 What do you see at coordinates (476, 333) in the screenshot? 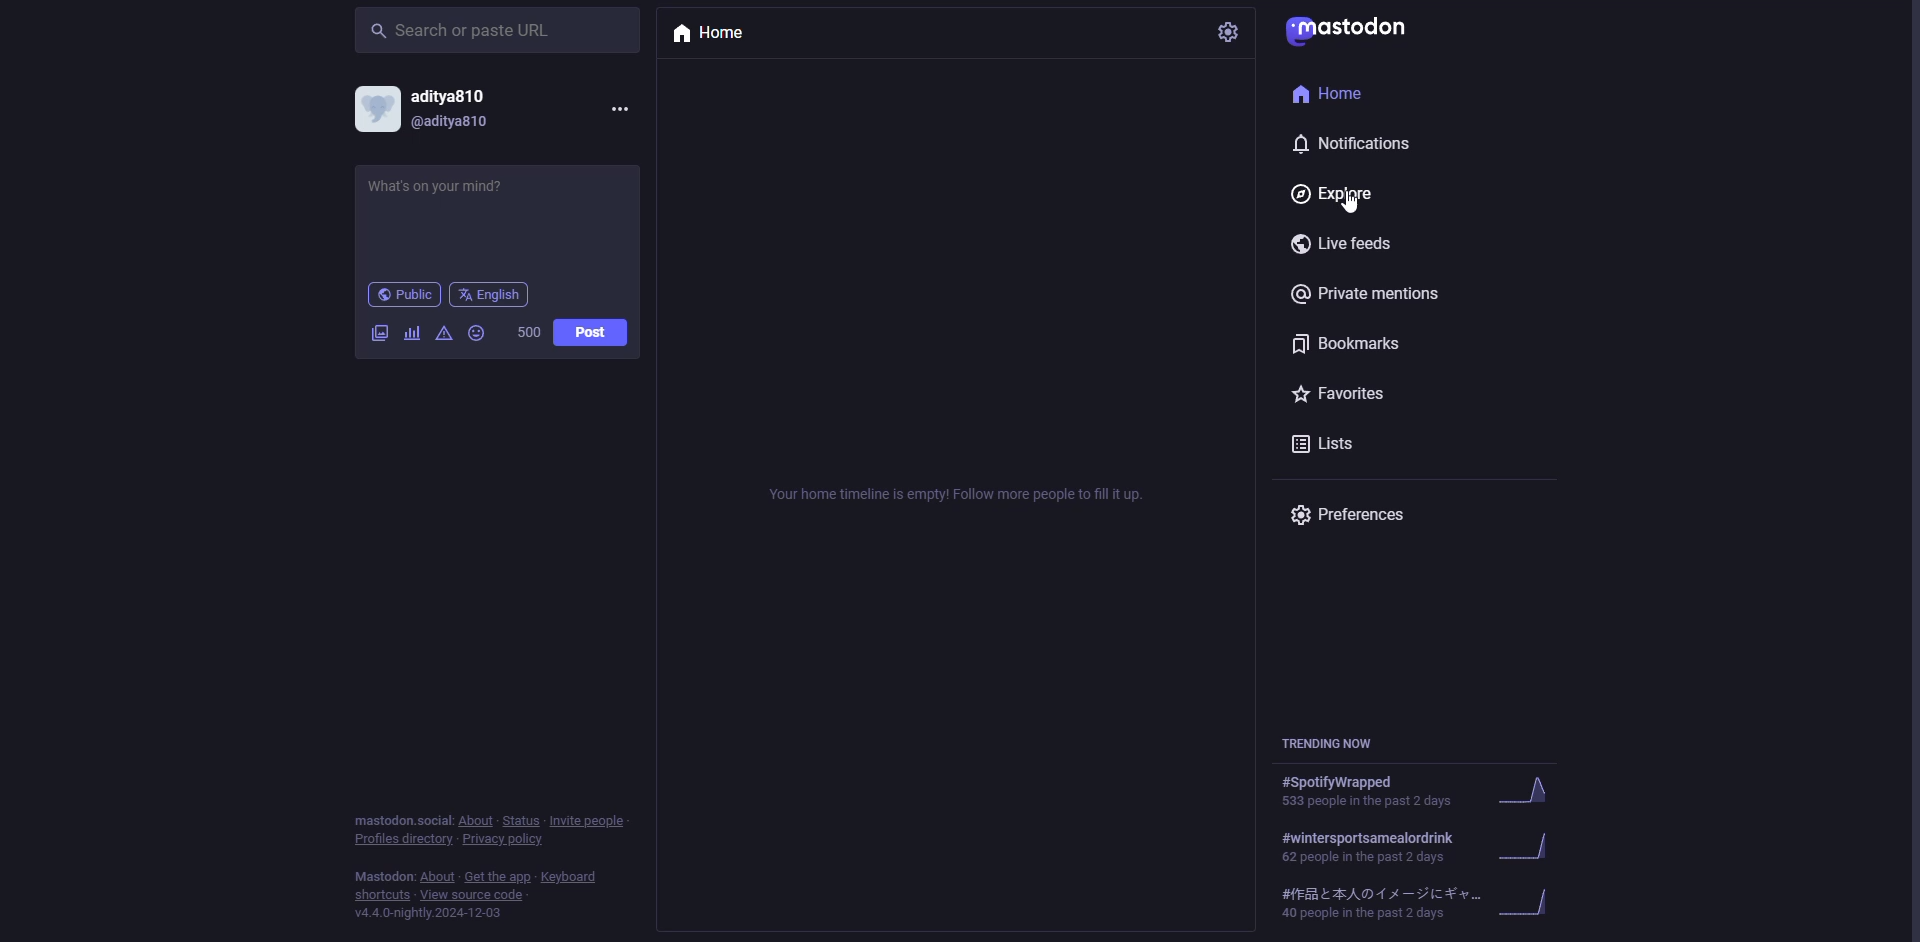
I see `emoji` at bounding box center [476, 333].